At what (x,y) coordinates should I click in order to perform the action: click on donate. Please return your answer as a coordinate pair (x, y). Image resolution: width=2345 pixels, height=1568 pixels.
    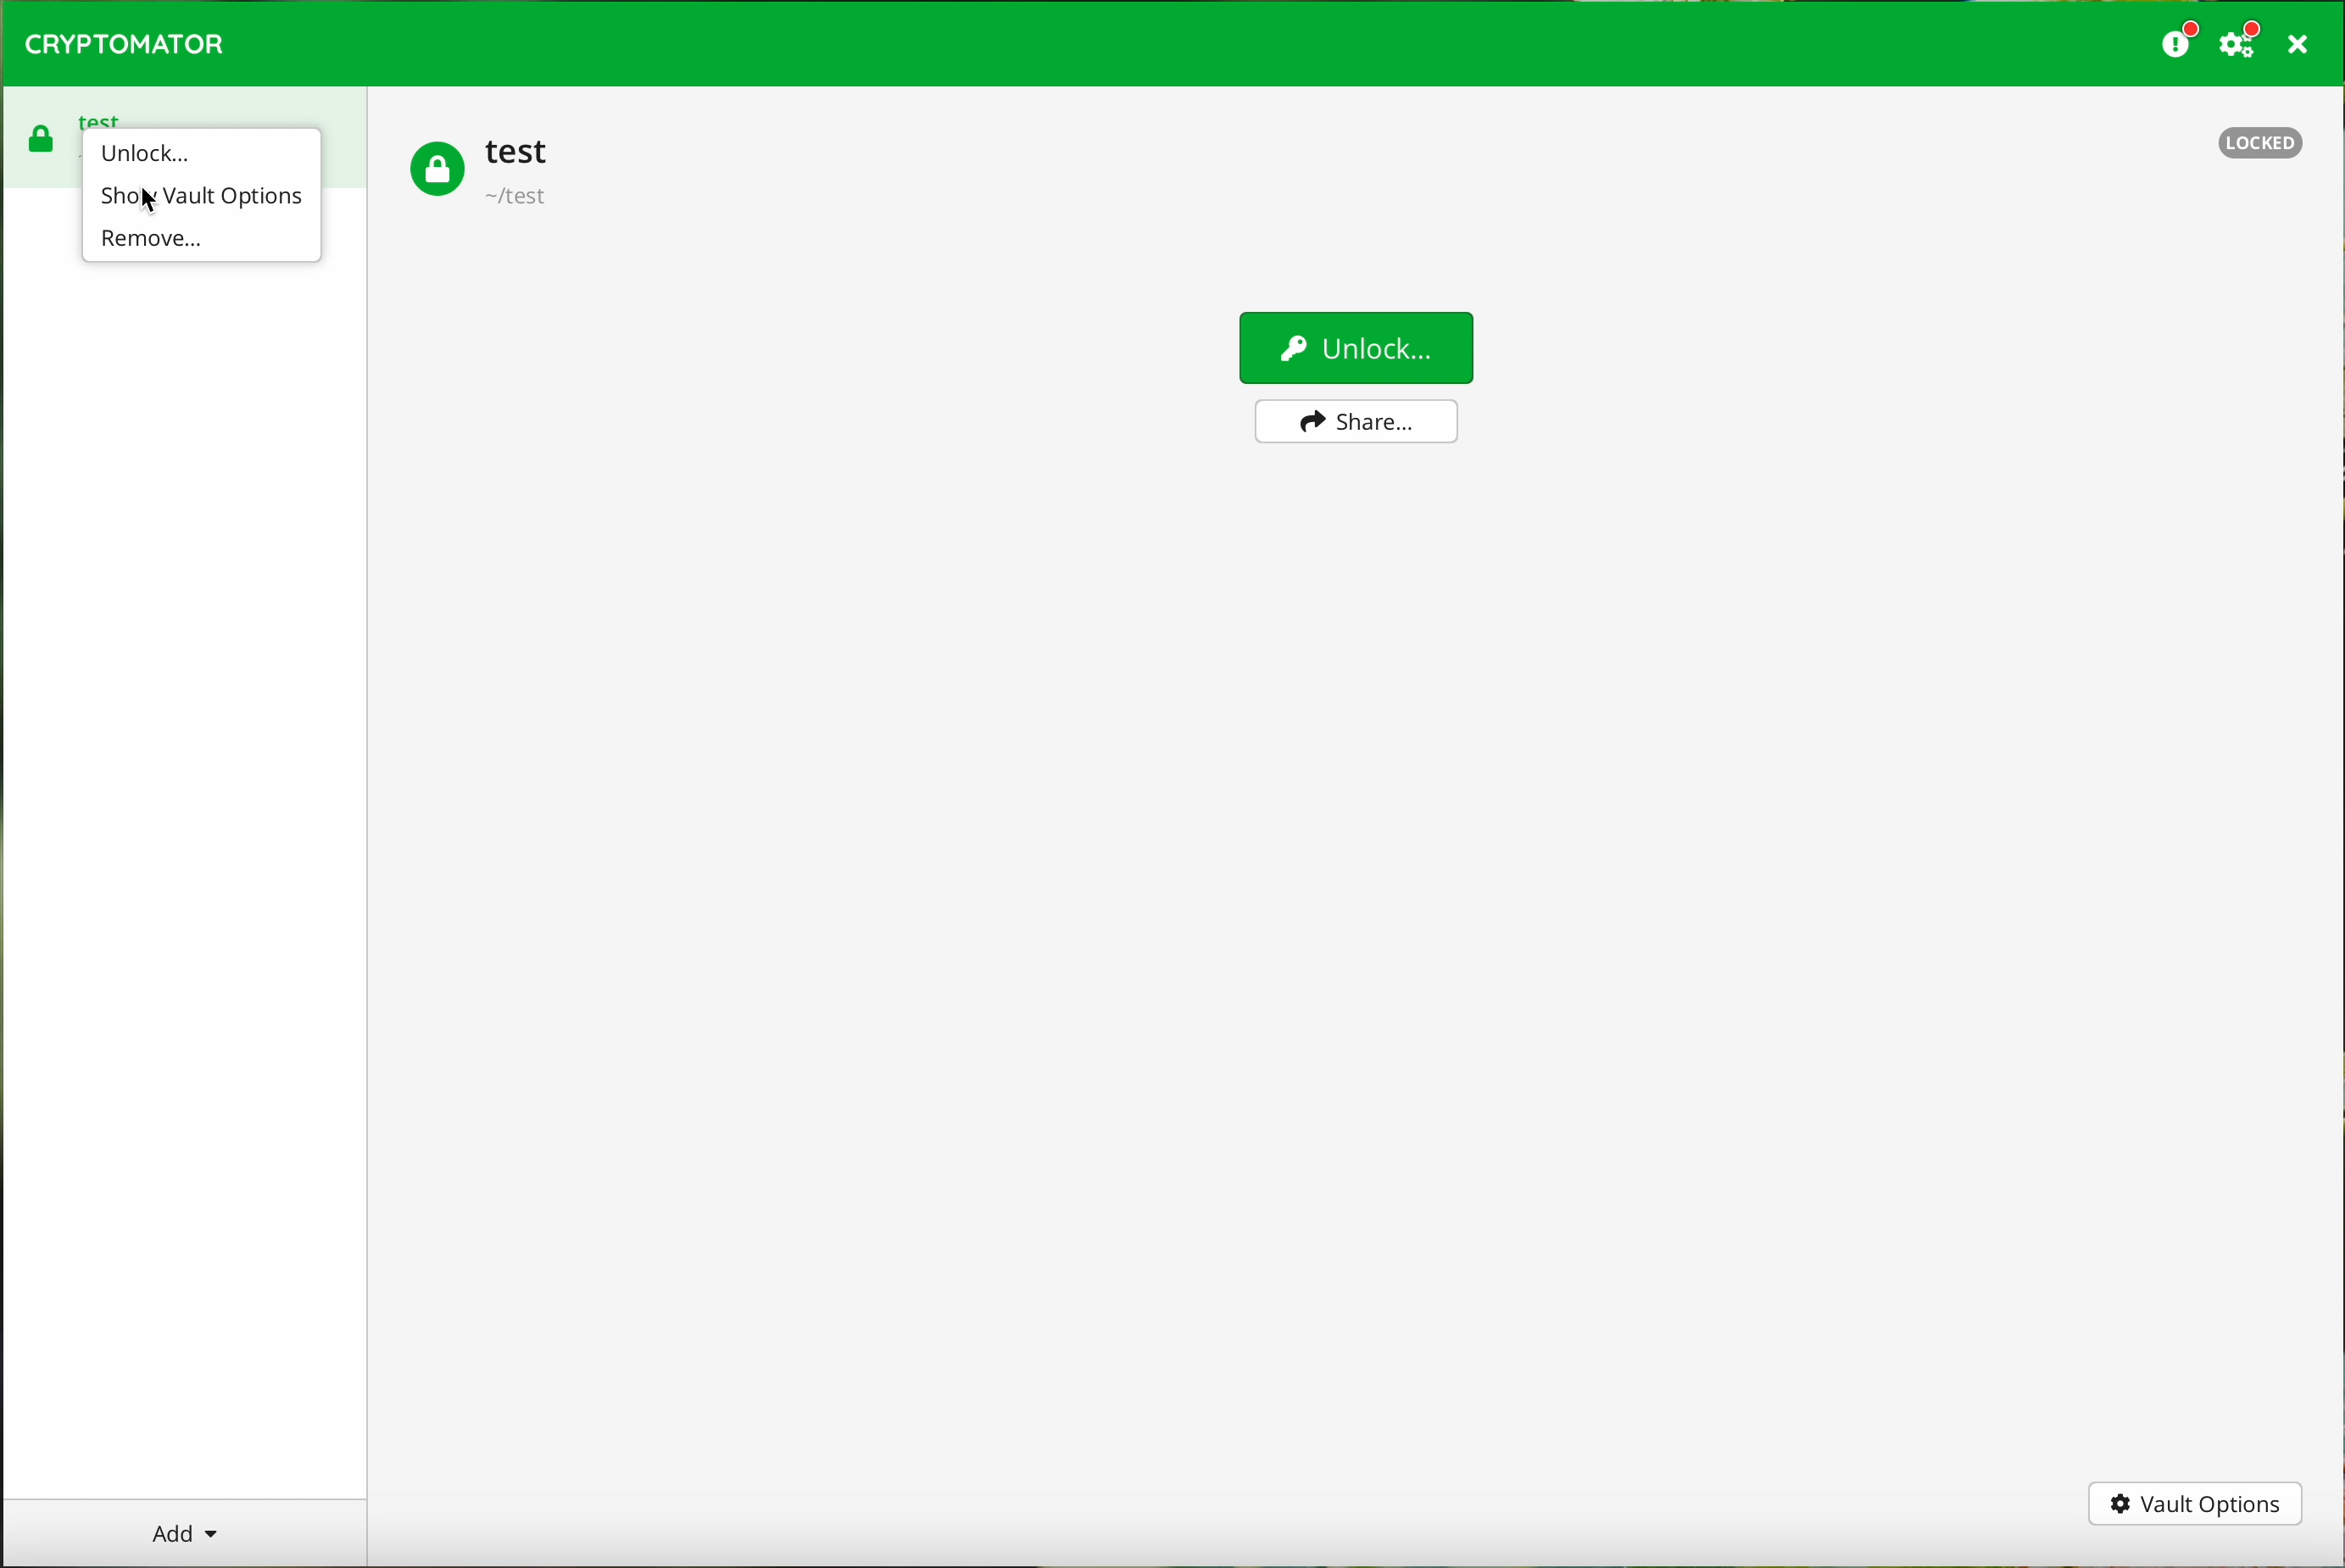
    Looking at the image, I should click on (2181, 41).